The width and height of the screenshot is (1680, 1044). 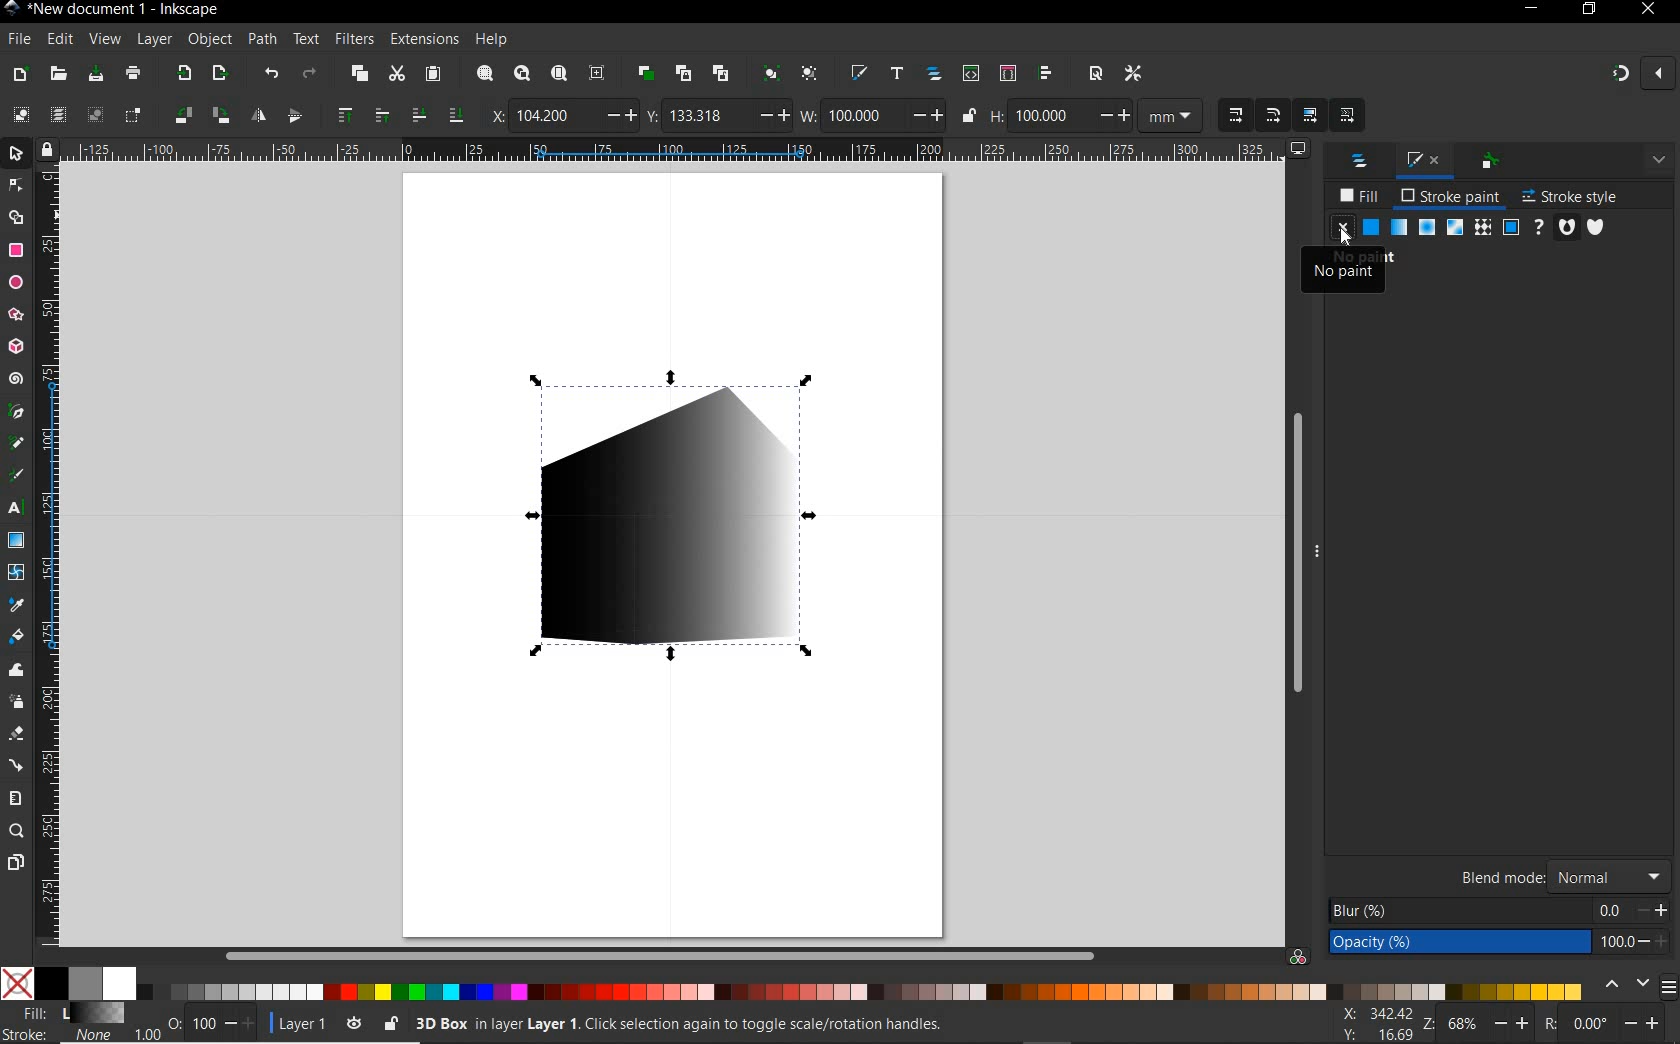 What do you see at coordinates (1168, 114) in the screenshot?
I see `MEASUREMENT` at bounding box center [1168, 114].